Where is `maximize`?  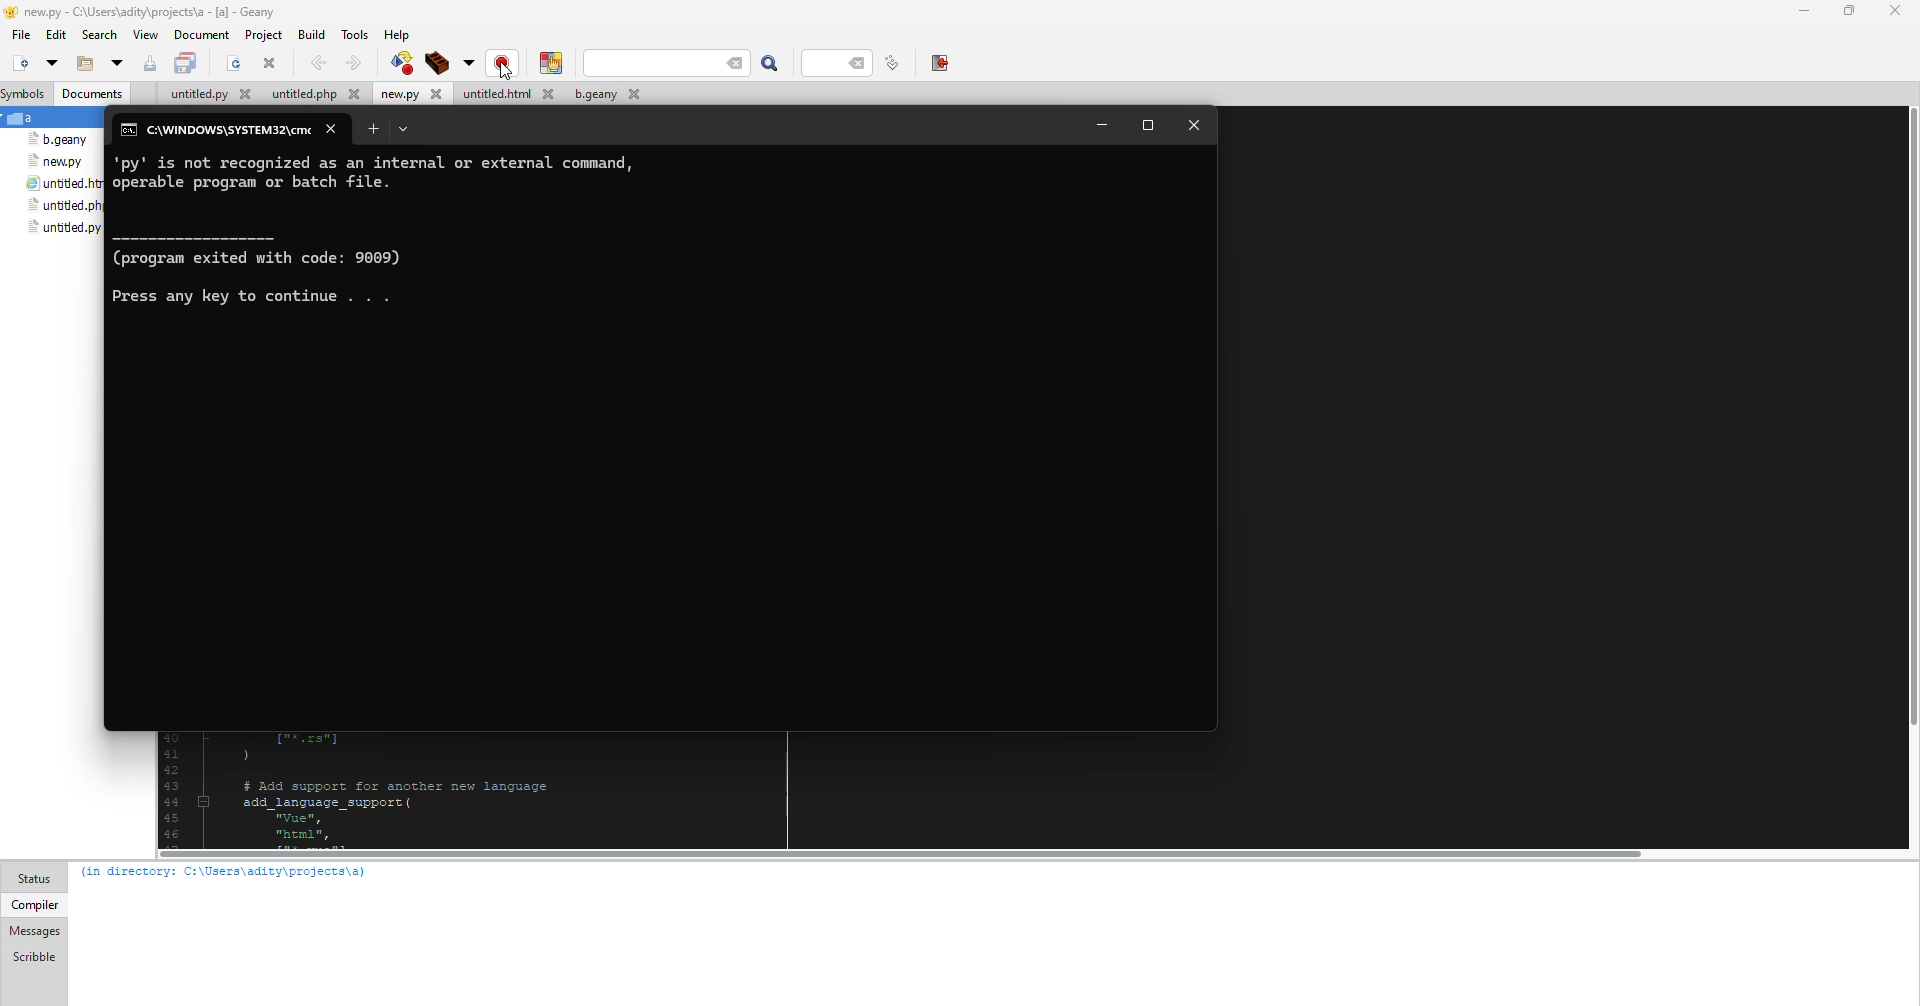 maximize is located at coordinates (1845, 9).